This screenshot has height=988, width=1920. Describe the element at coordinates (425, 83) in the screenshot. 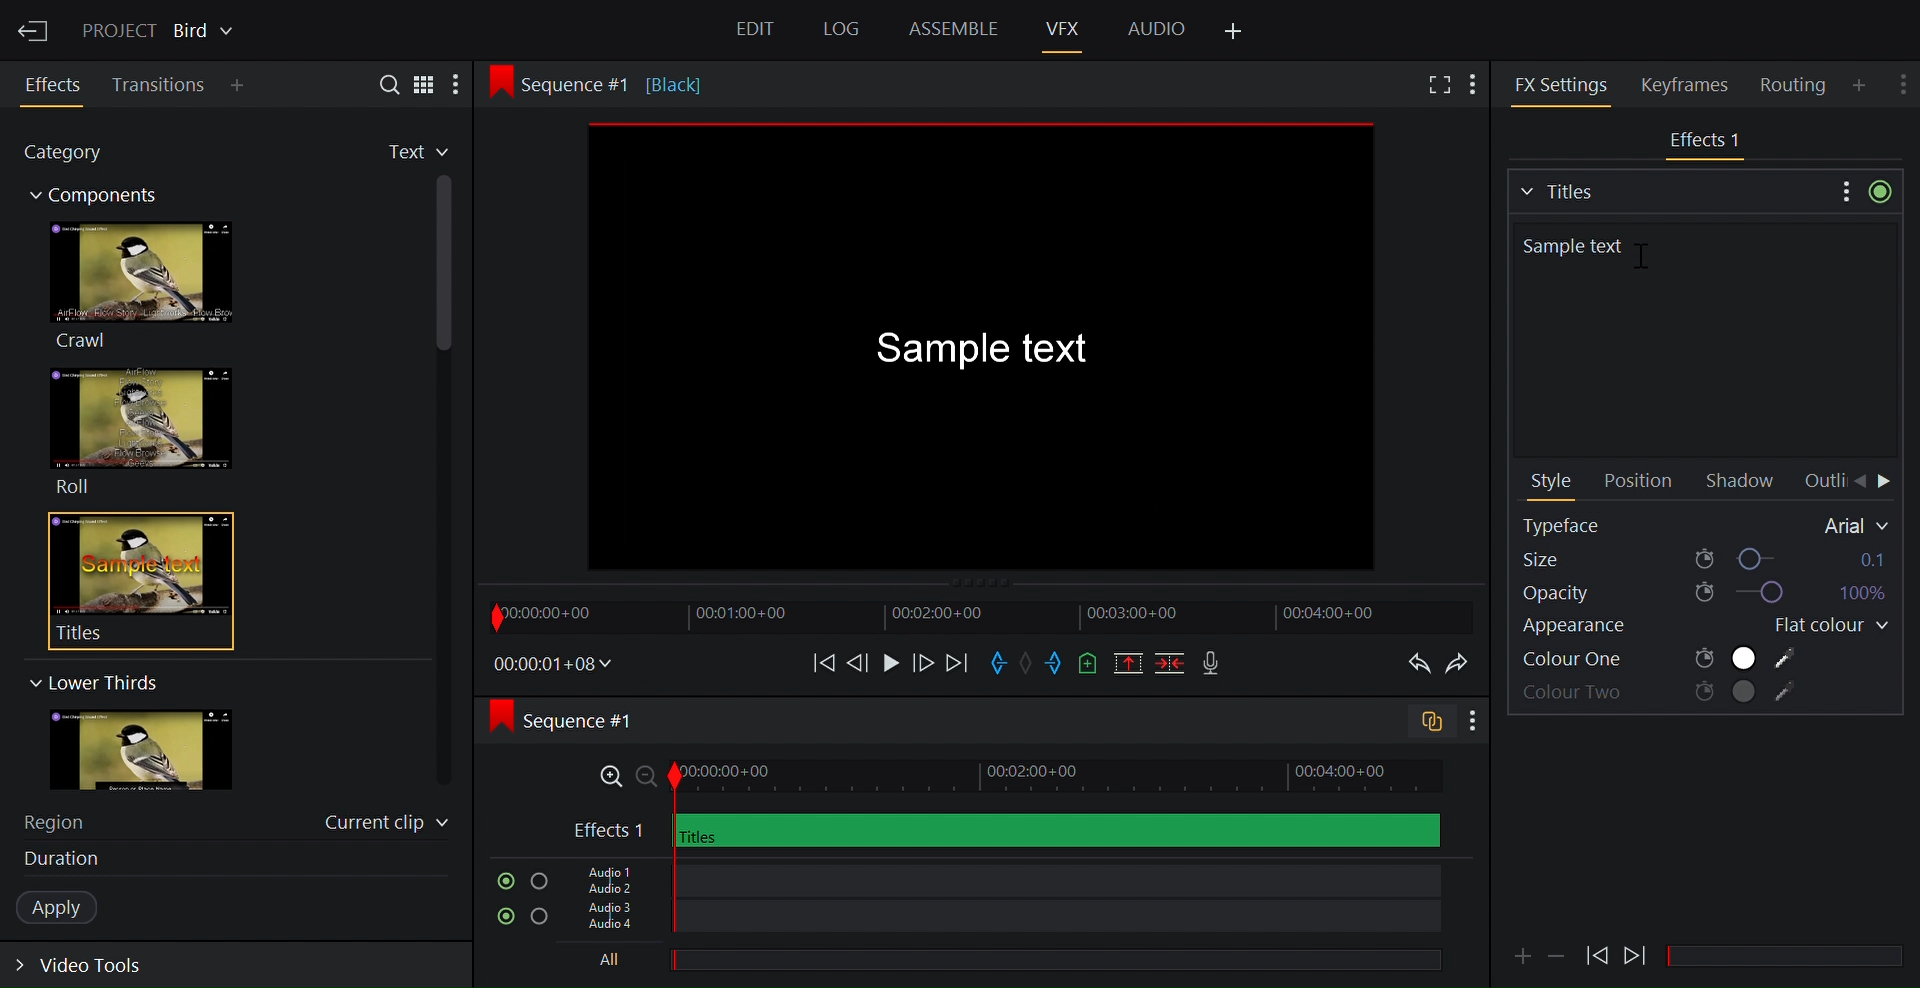

I see `Toggle between list and tile view` at that location.